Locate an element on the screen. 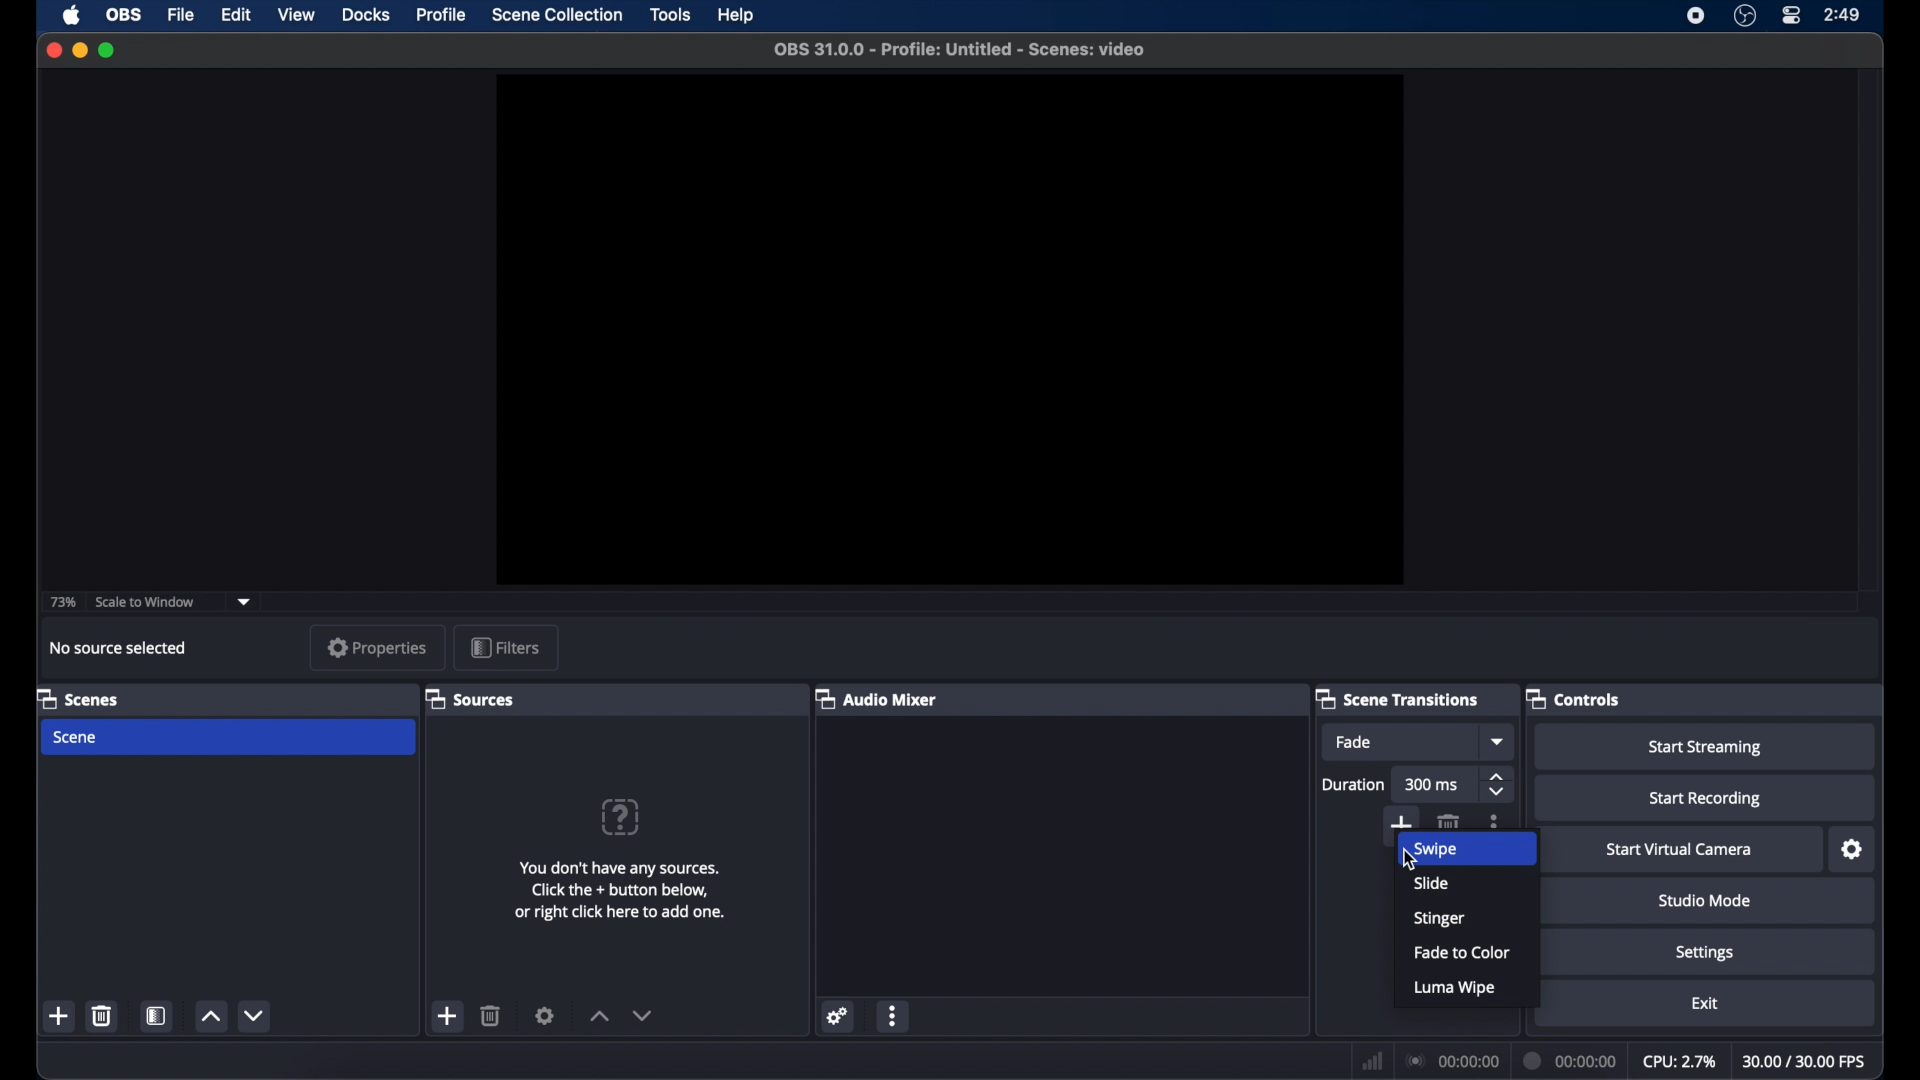 This screenshot has width=1920, height=1080. scale to window is located at coordinates (146, 602).